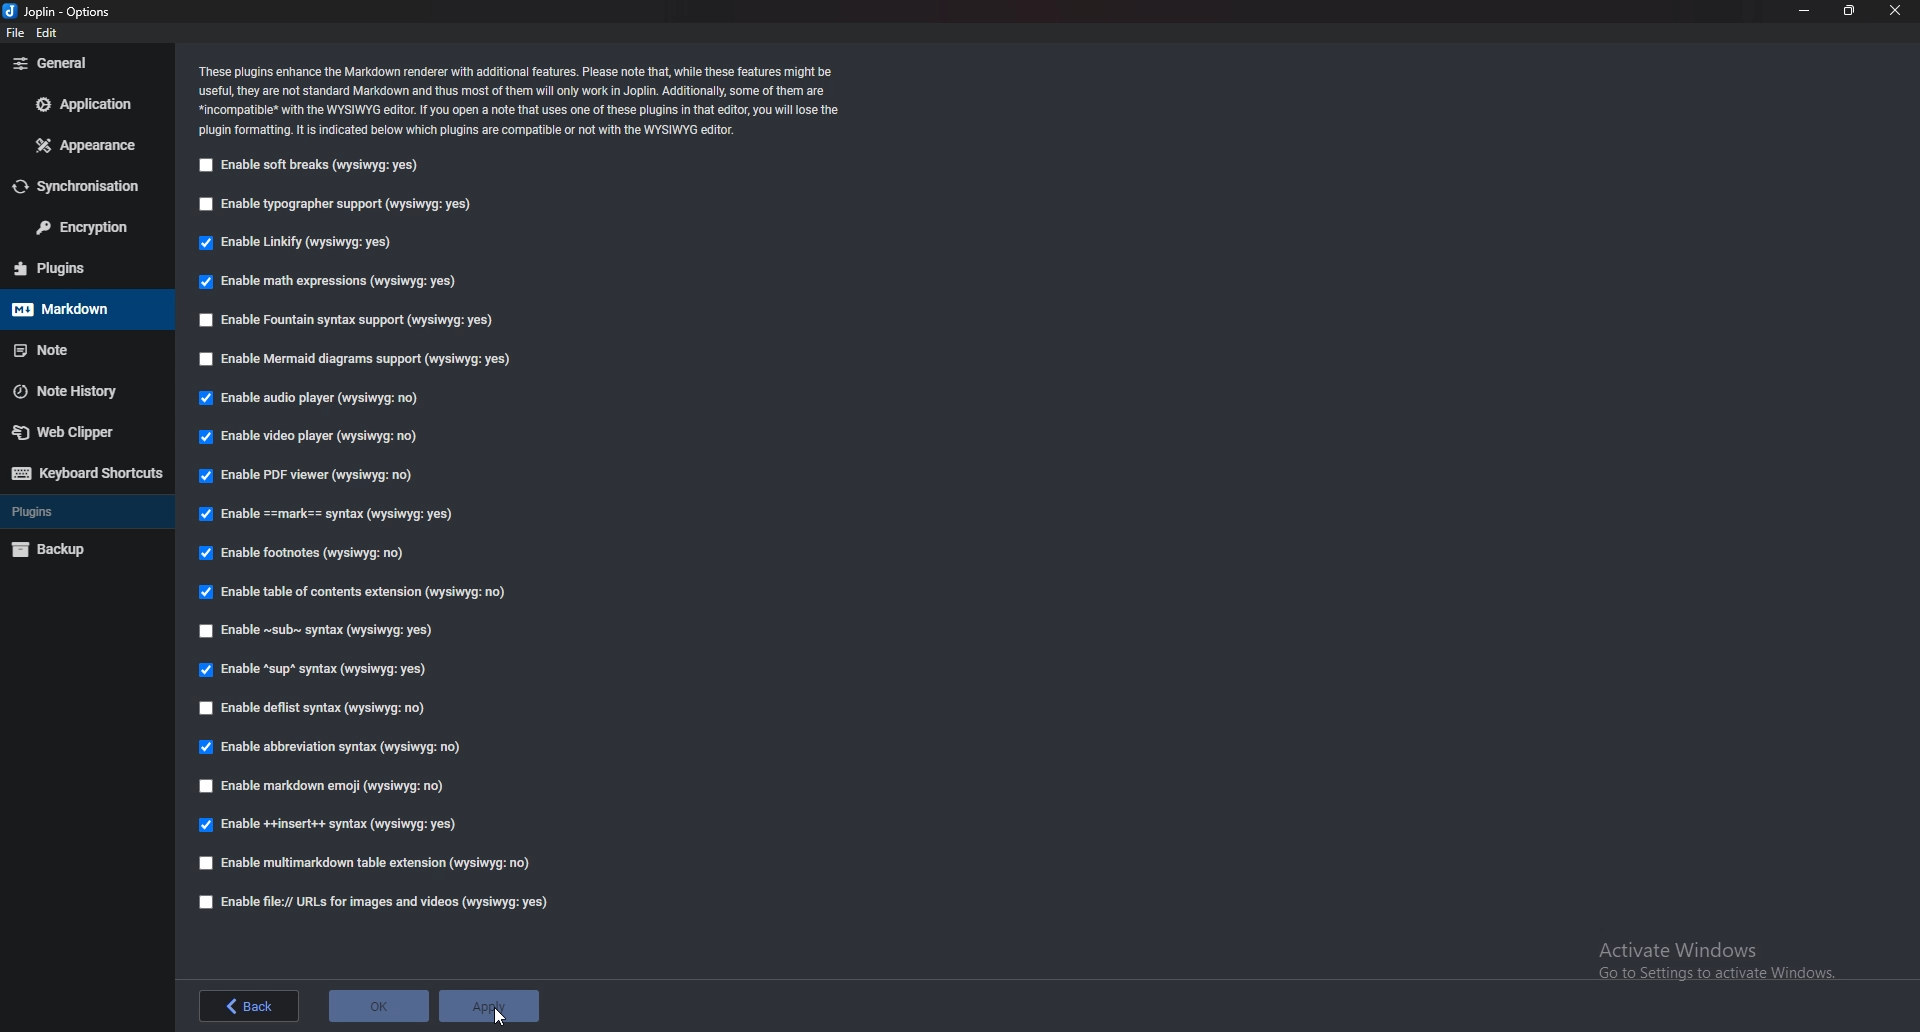  What do you see at coordinates (76, 270) in the screenshot?
I see `Plugins` at bounding box center [76, 270].